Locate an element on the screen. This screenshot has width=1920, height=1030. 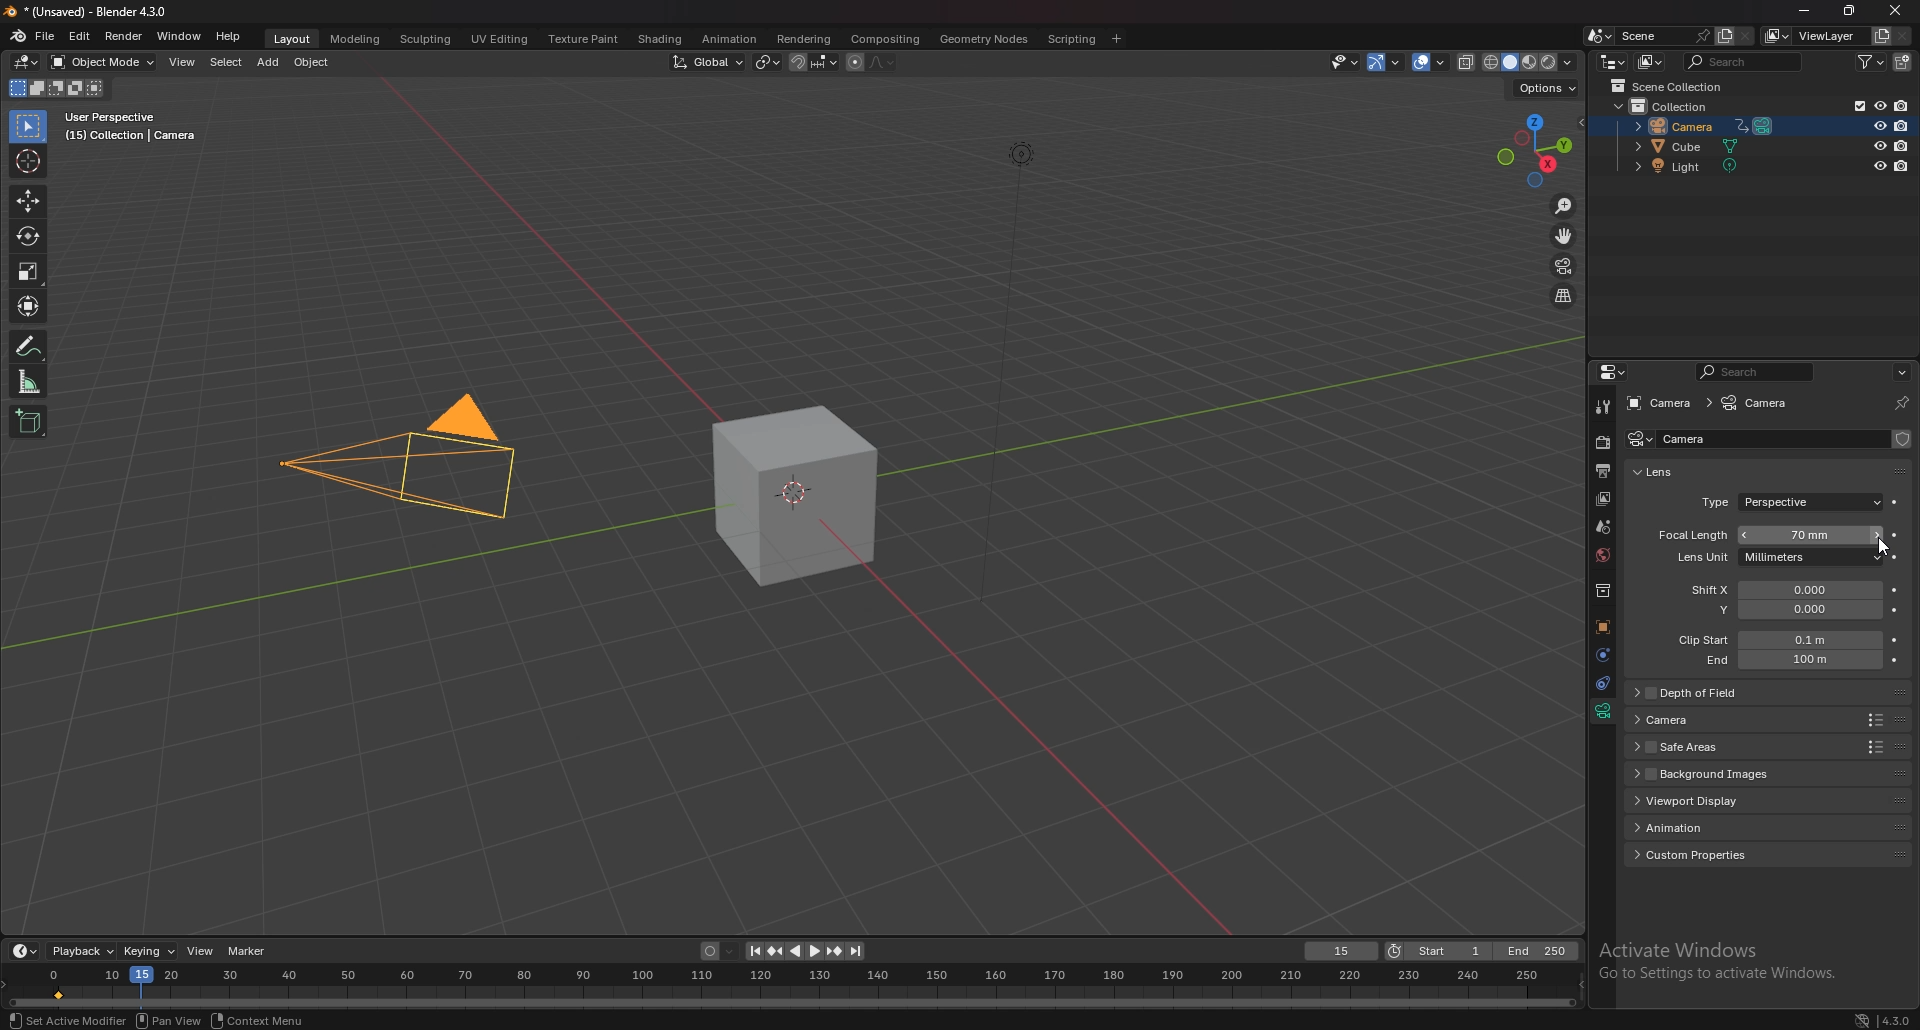
disable in renders is located at coordinates (1900, 126).